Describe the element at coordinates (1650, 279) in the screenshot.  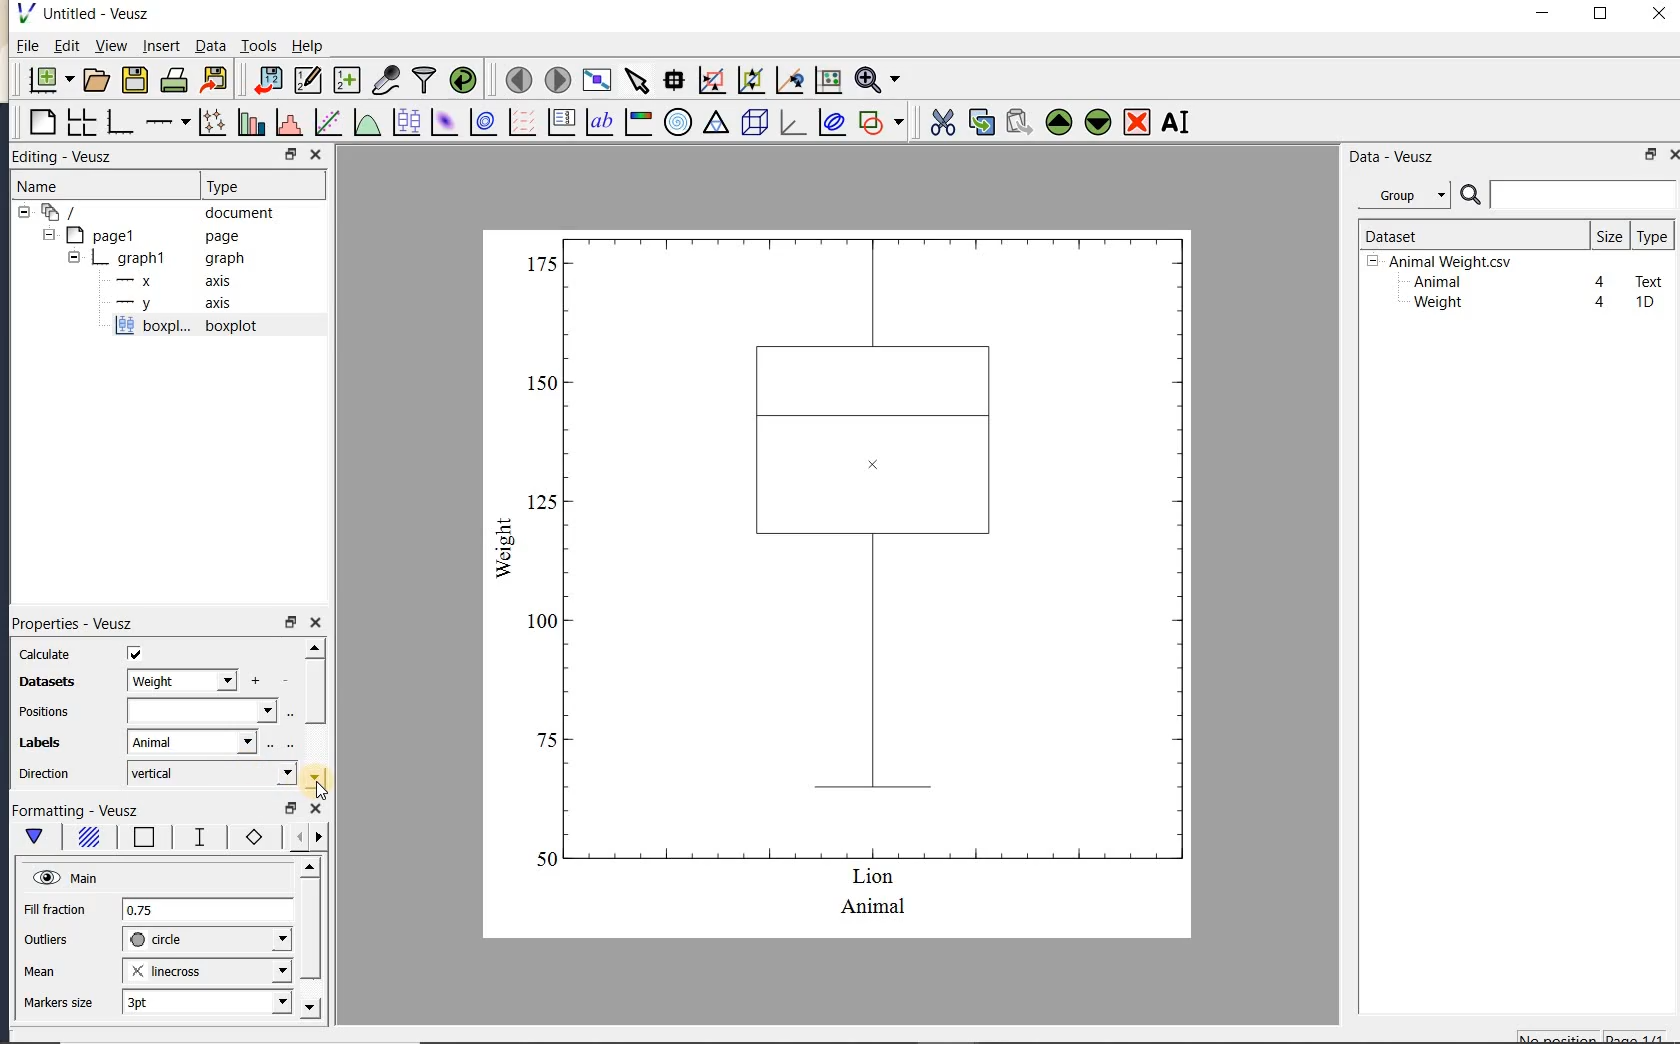
I see `Text` at that location.